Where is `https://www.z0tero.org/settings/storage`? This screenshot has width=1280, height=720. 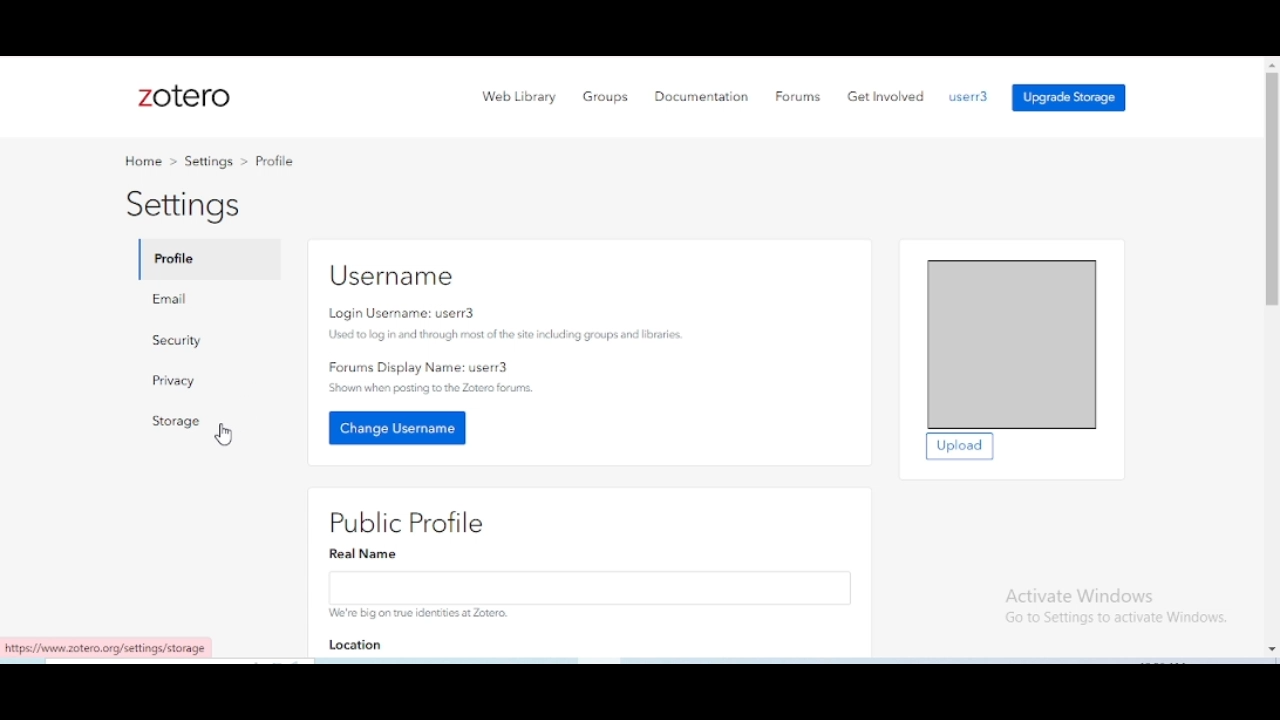 https://www.z0tero.org/settings/storage is located at coordinates (107, 650).